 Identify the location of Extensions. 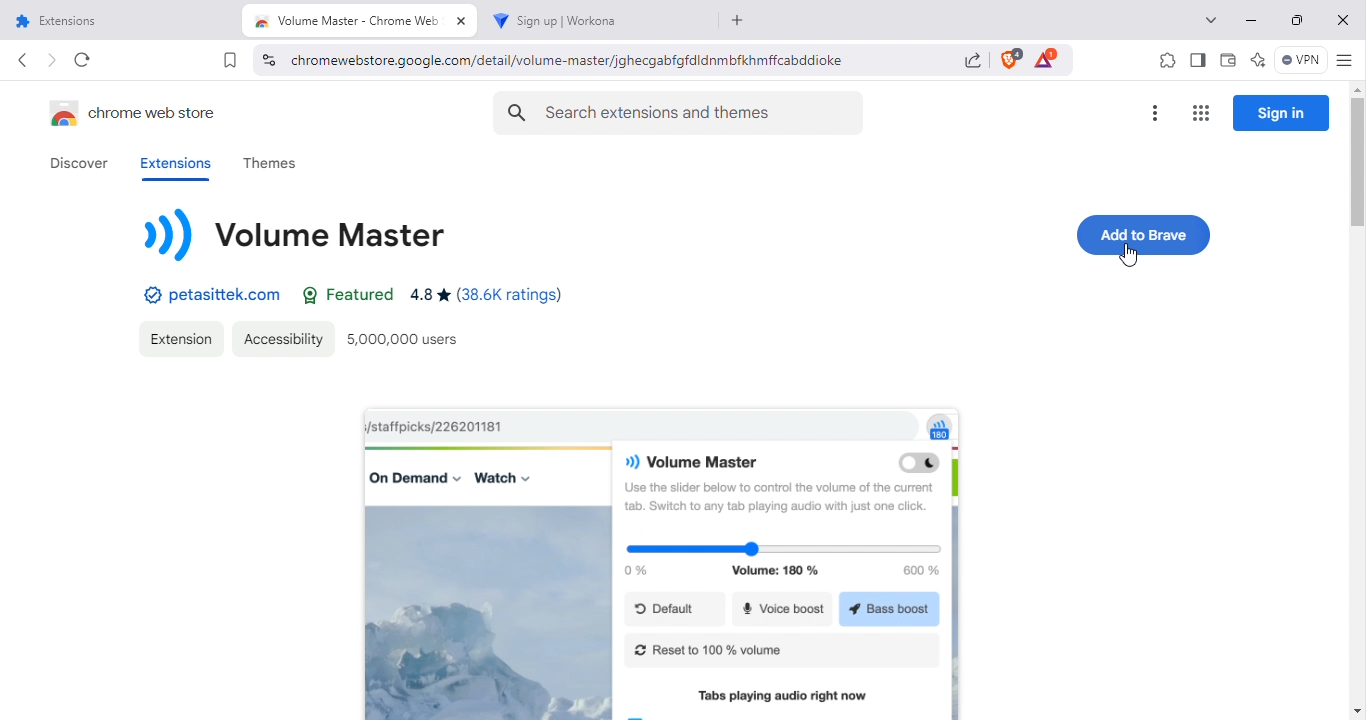
(1161, 60).